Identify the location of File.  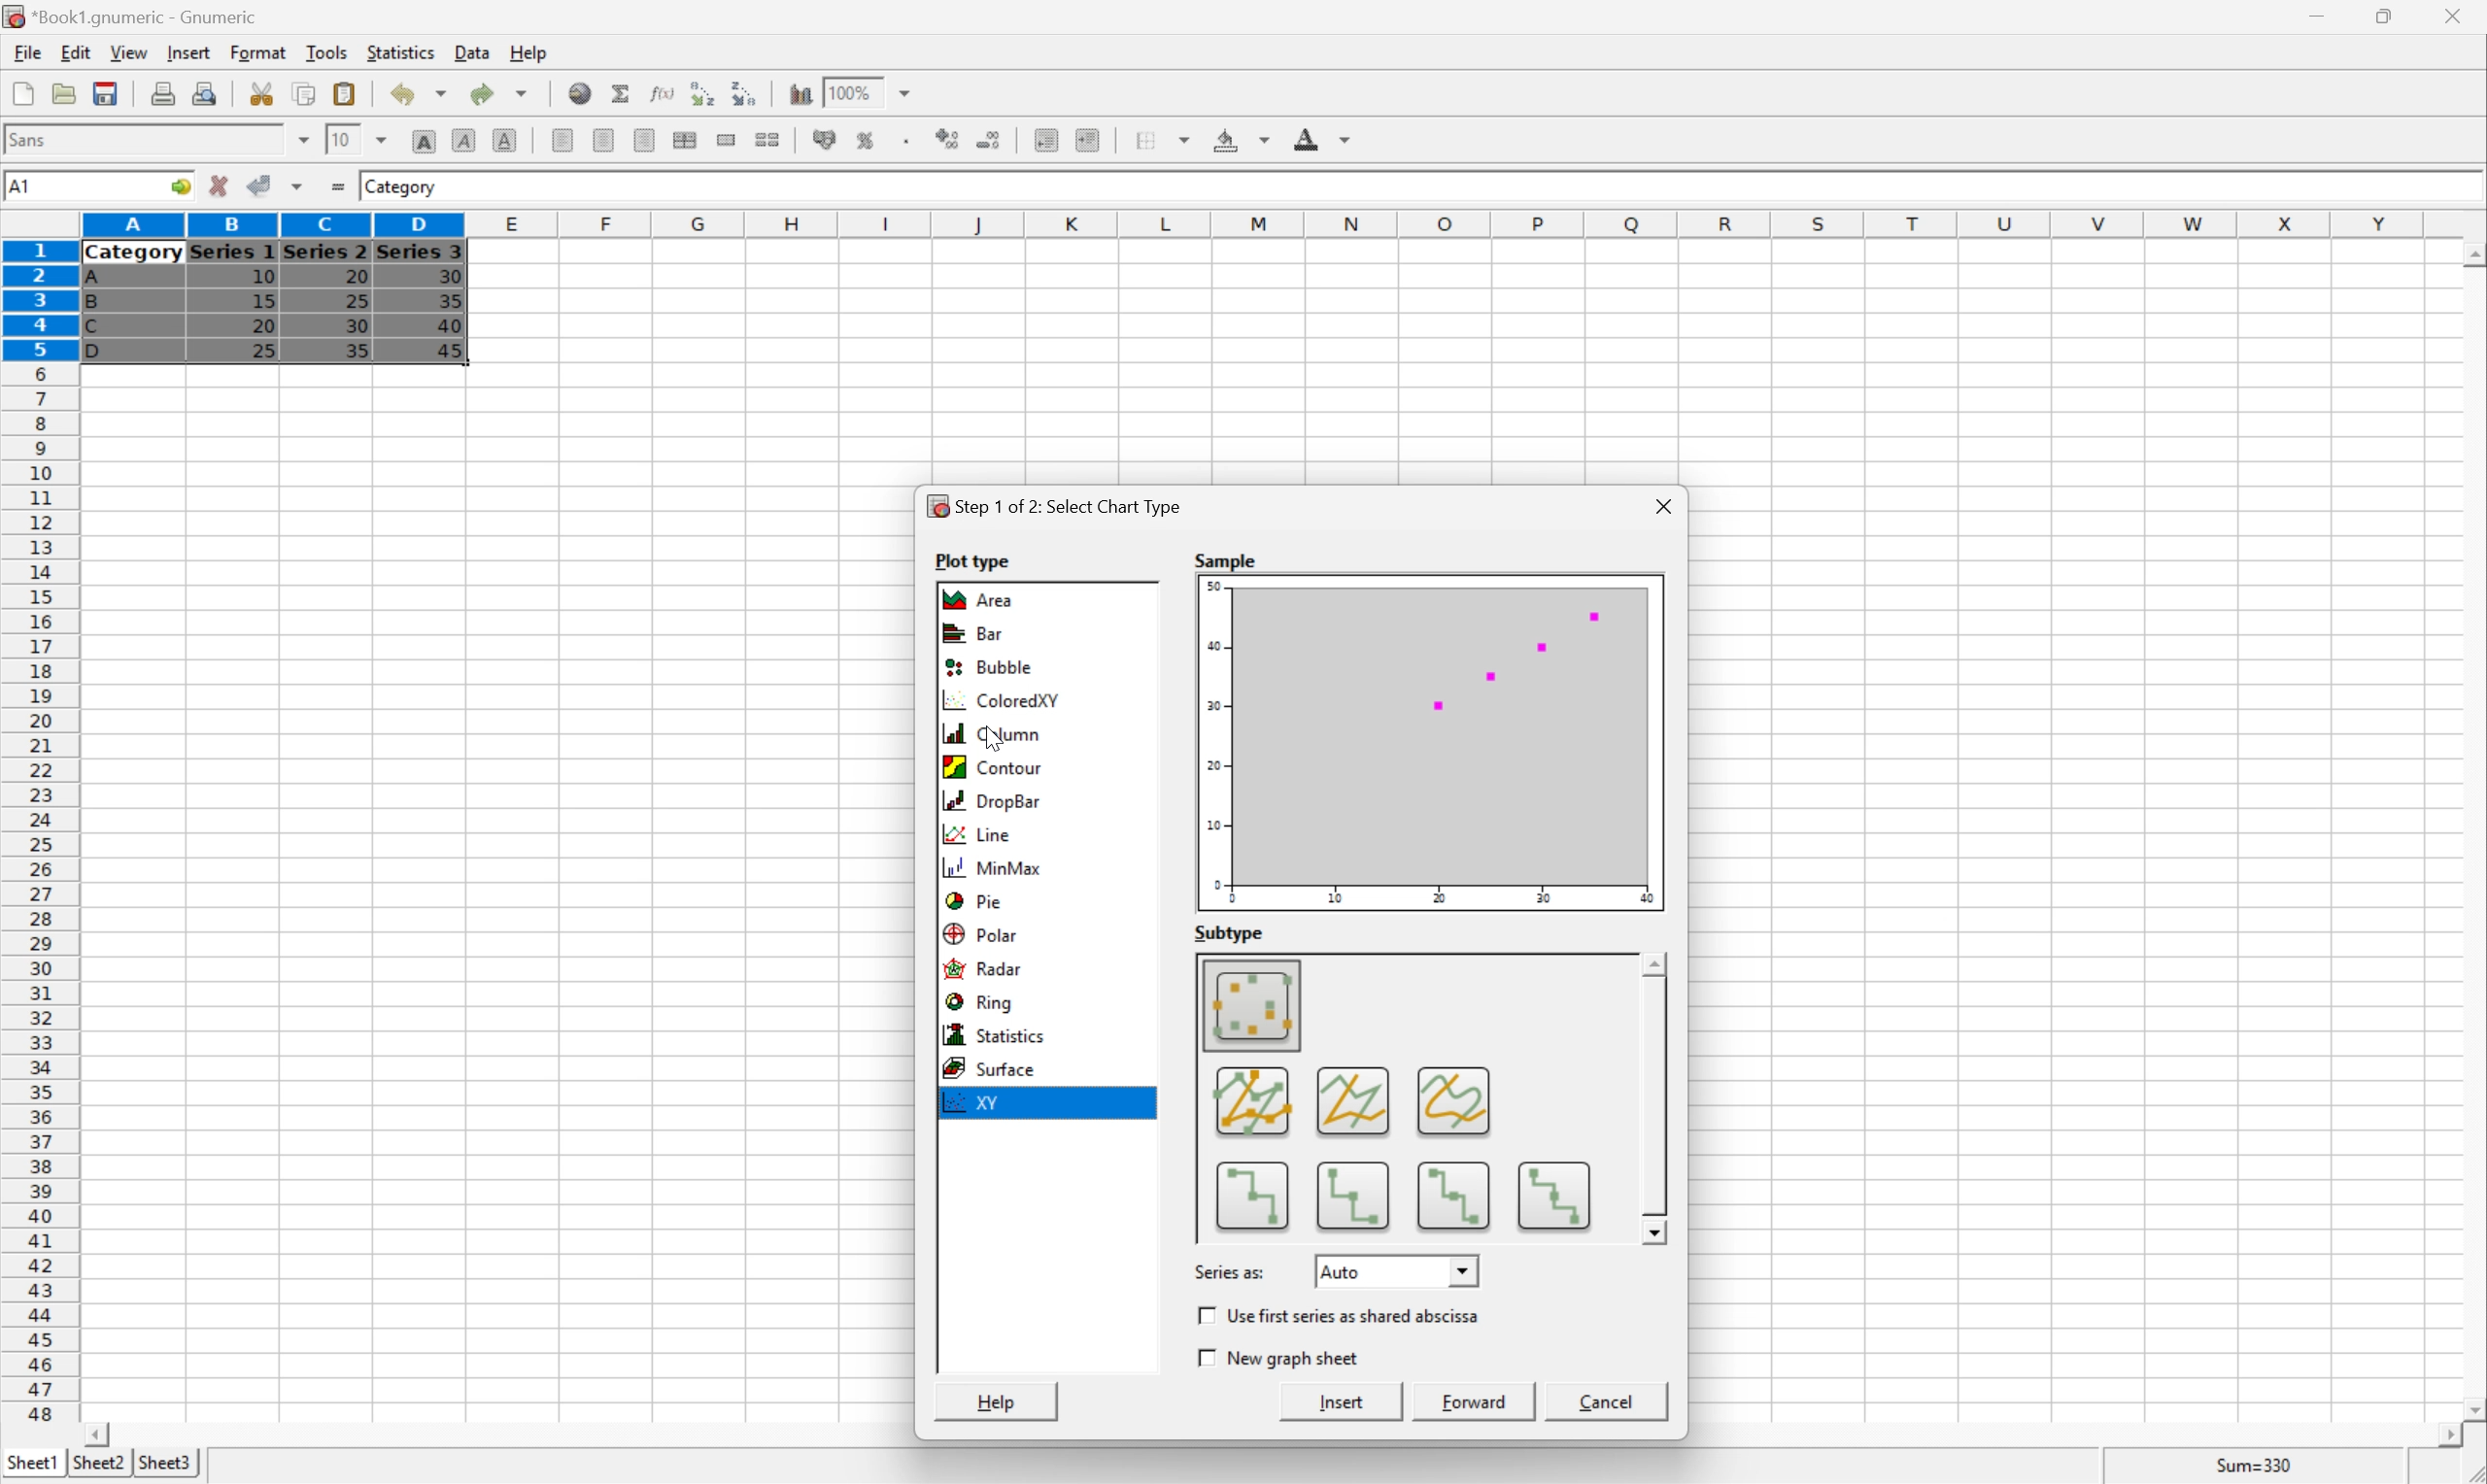
(28, 52).